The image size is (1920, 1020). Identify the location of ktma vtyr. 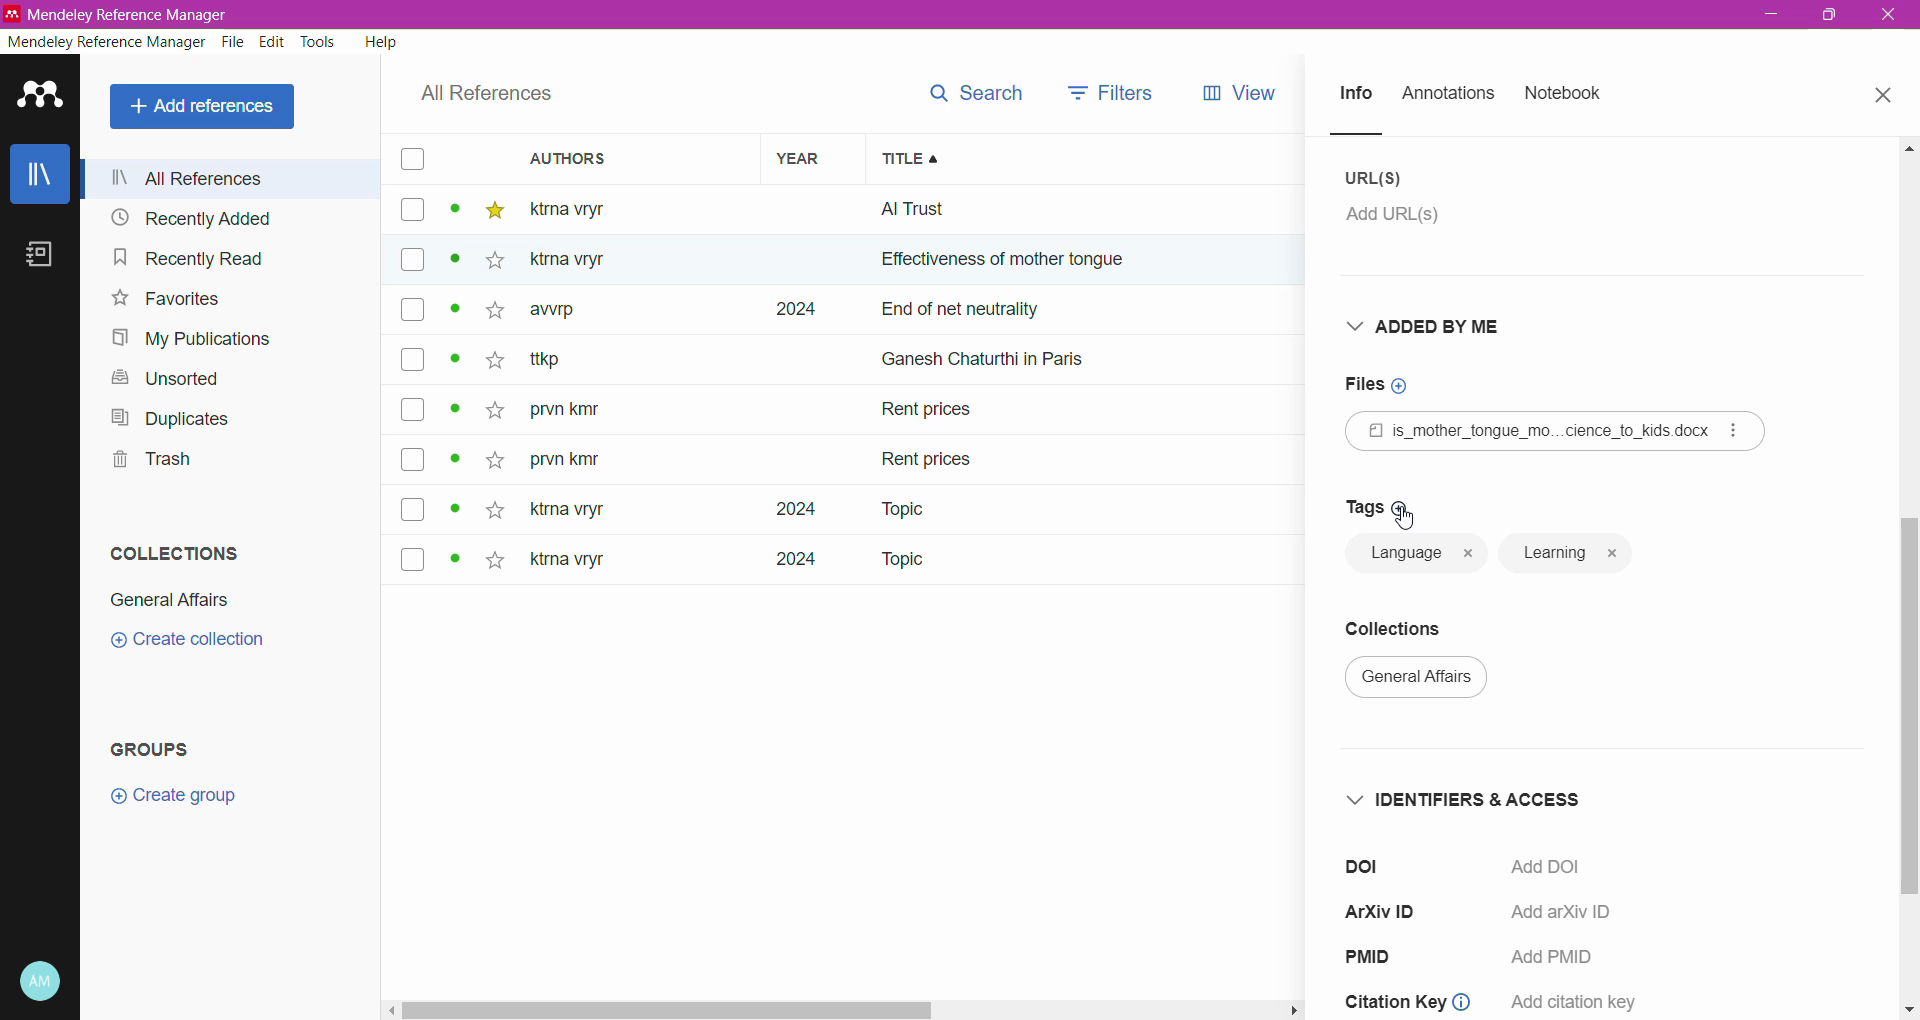
(581, 208).